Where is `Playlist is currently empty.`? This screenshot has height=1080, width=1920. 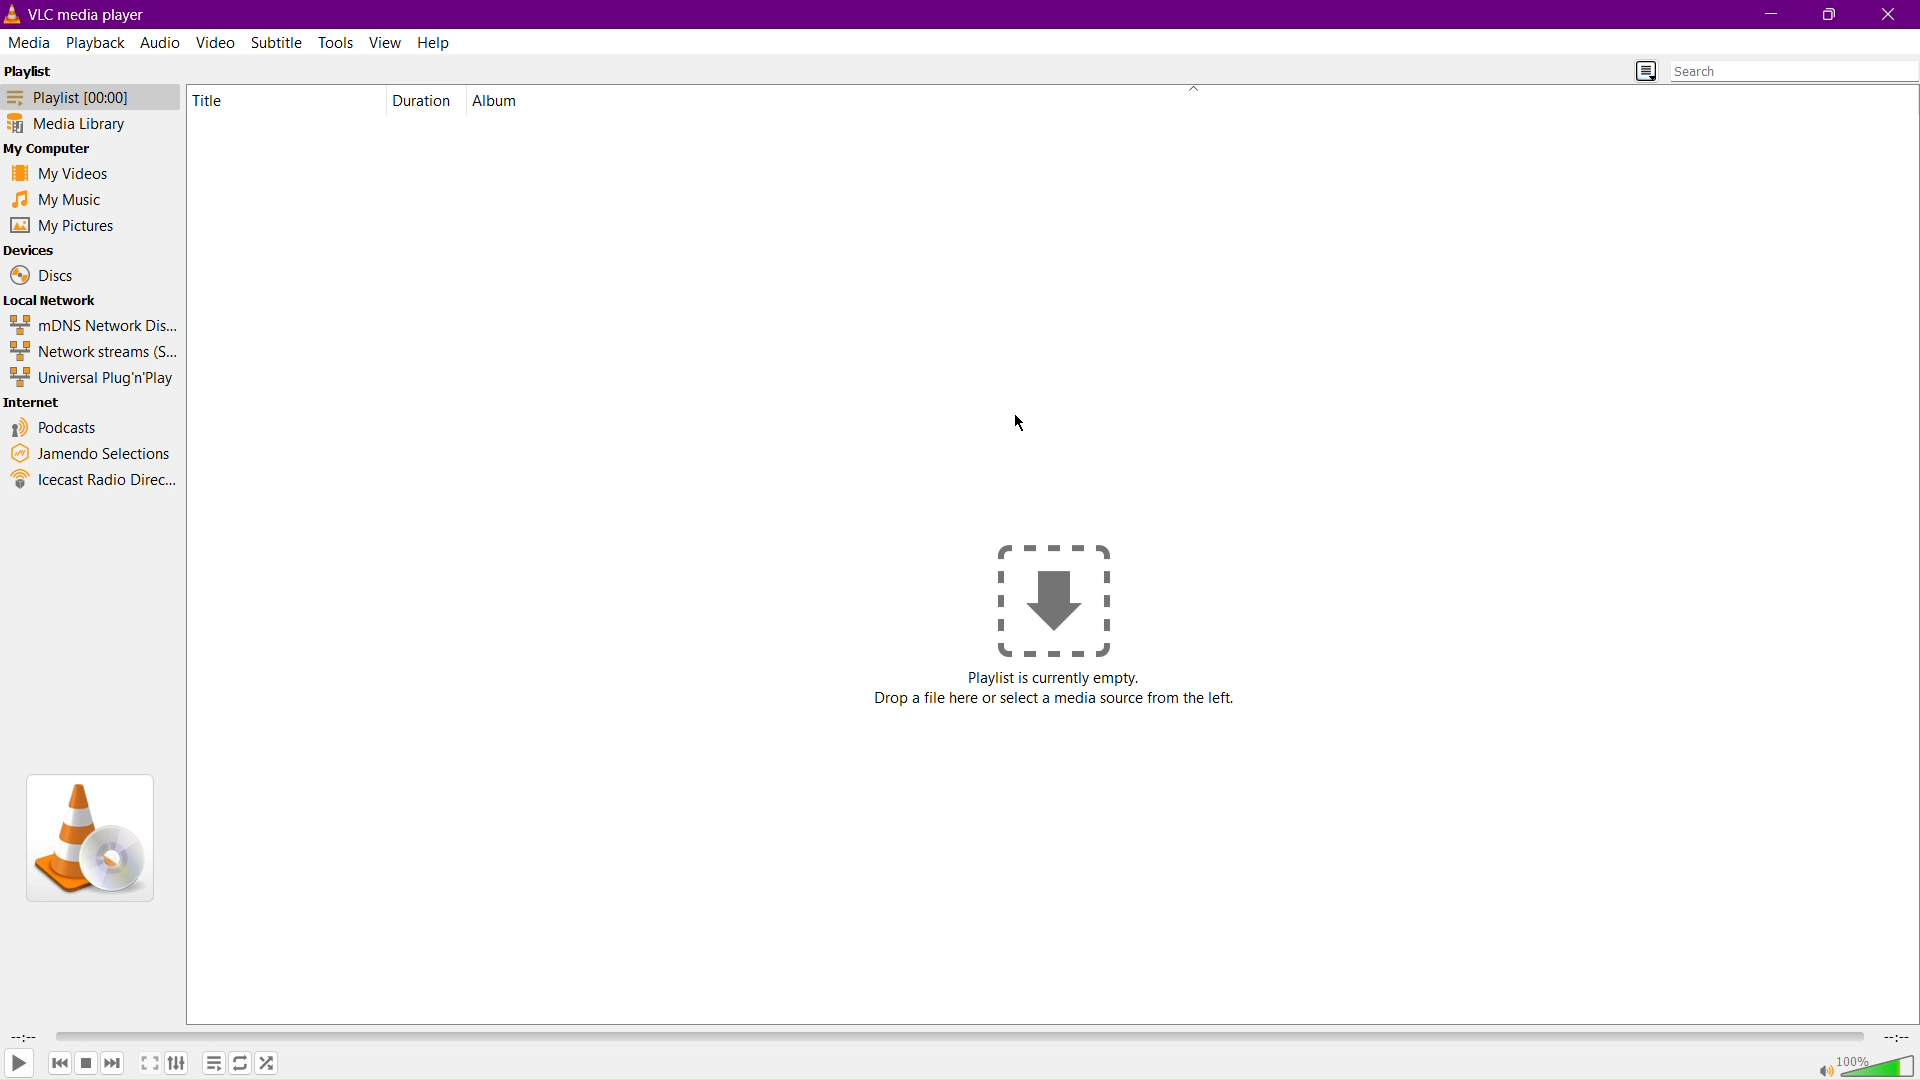 Playlist is currently empty. is located at coordinates (1055, 678).